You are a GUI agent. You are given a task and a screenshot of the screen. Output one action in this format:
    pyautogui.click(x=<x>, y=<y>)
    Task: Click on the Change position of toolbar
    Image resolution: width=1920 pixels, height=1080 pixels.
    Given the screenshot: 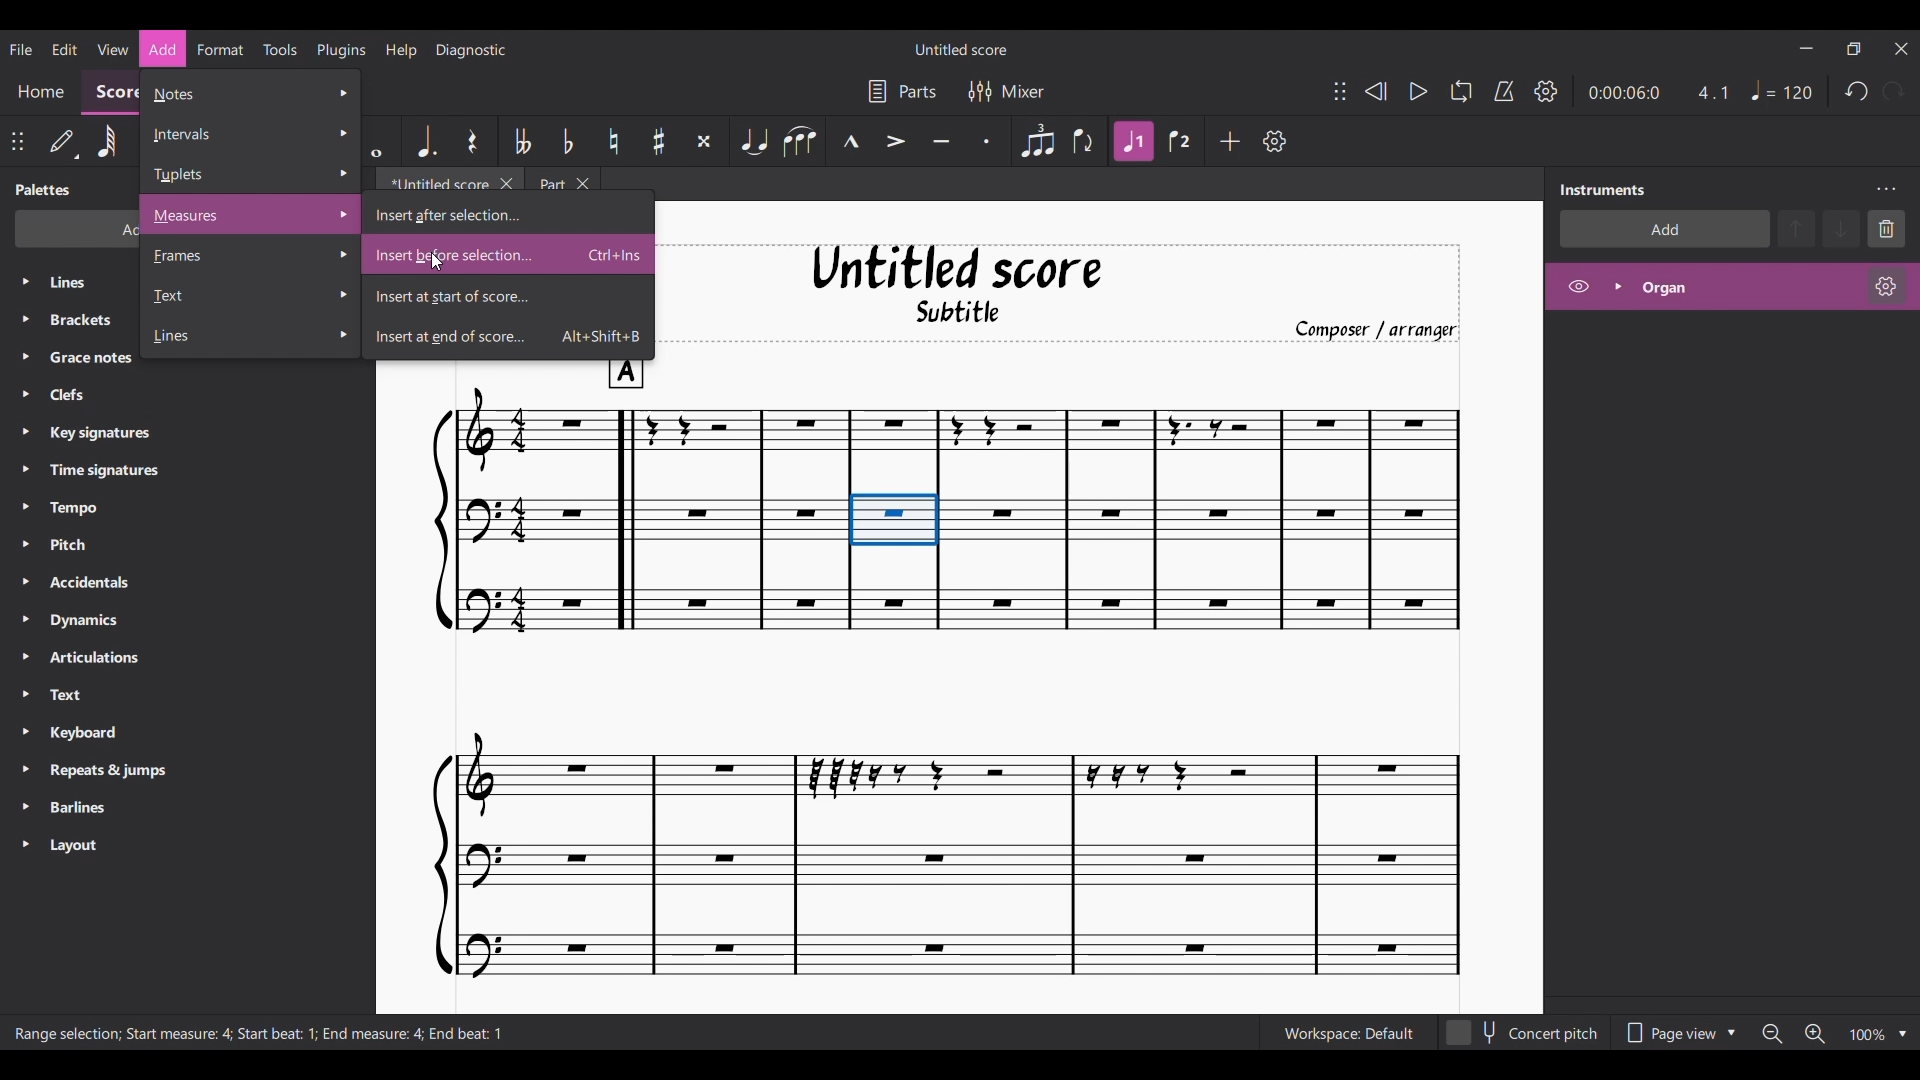 What is the action you would take?
    pyautogui.click(x=1339, y=91)
    